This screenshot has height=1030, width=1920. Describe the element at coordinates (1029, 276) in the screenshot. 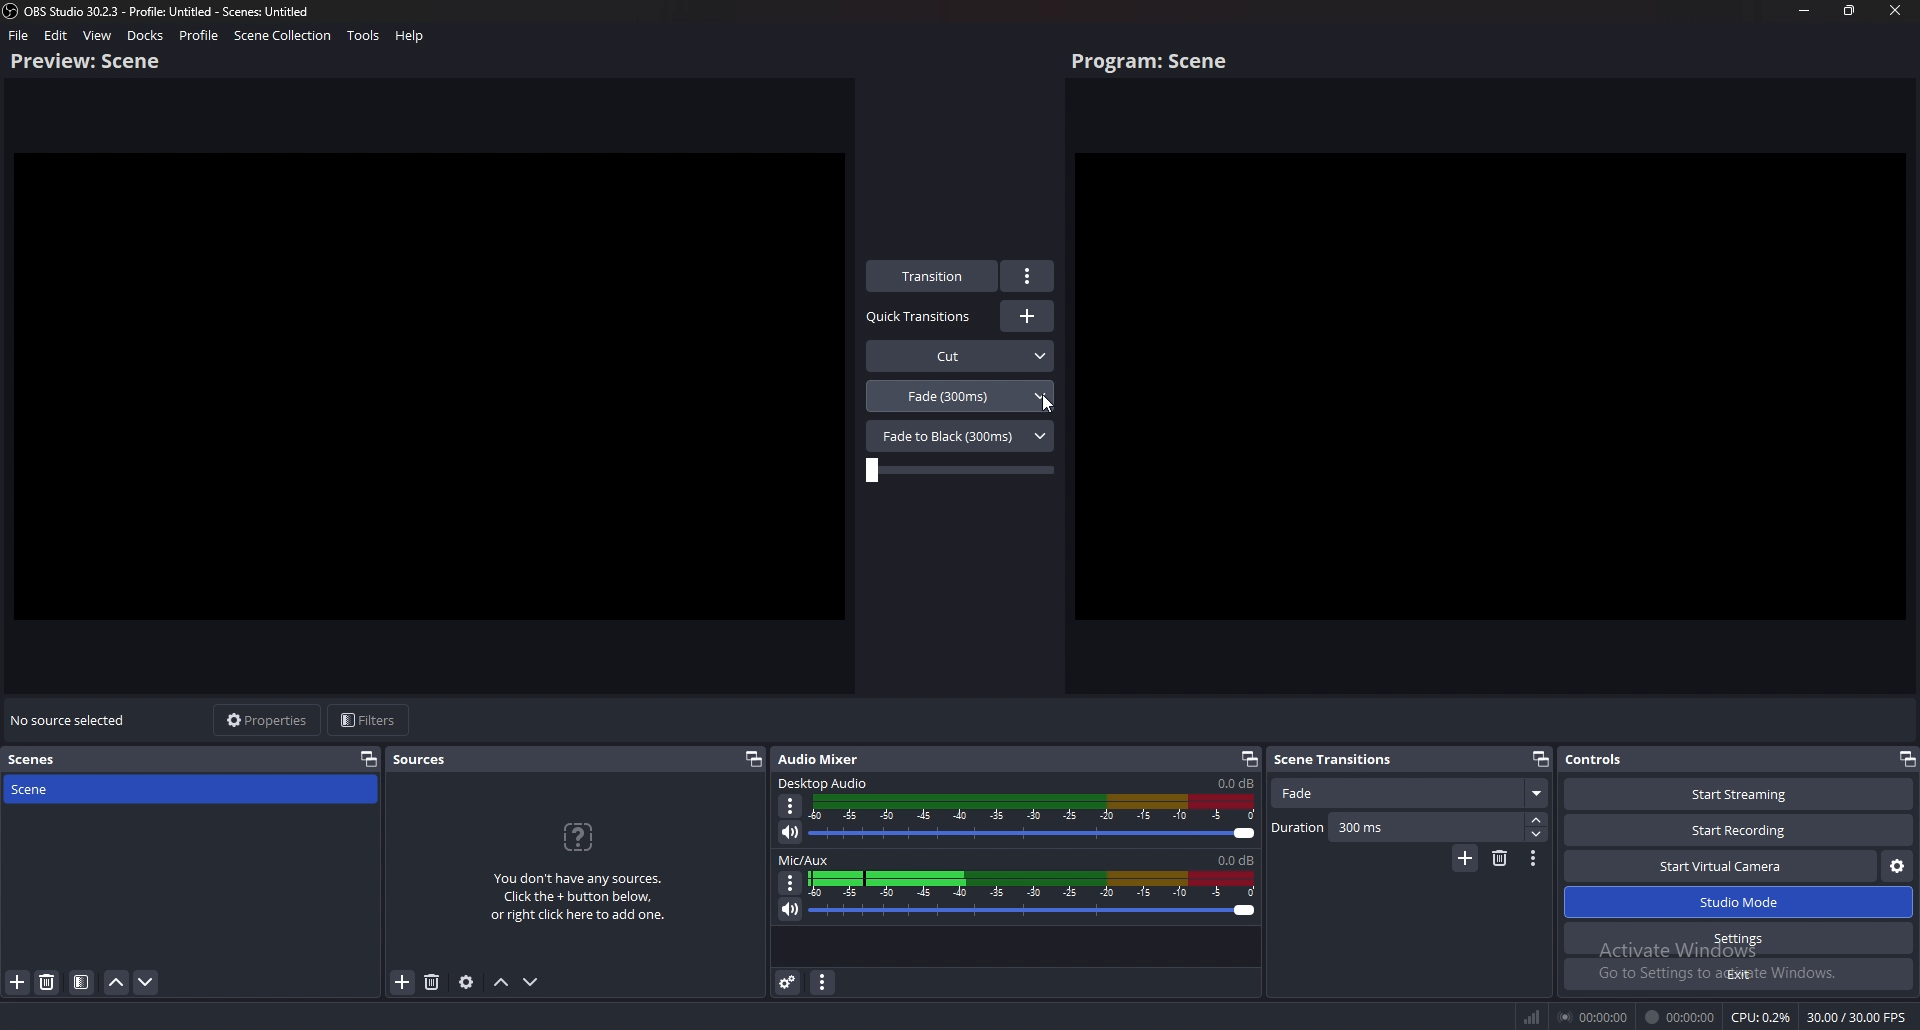

I see `options` at that location.